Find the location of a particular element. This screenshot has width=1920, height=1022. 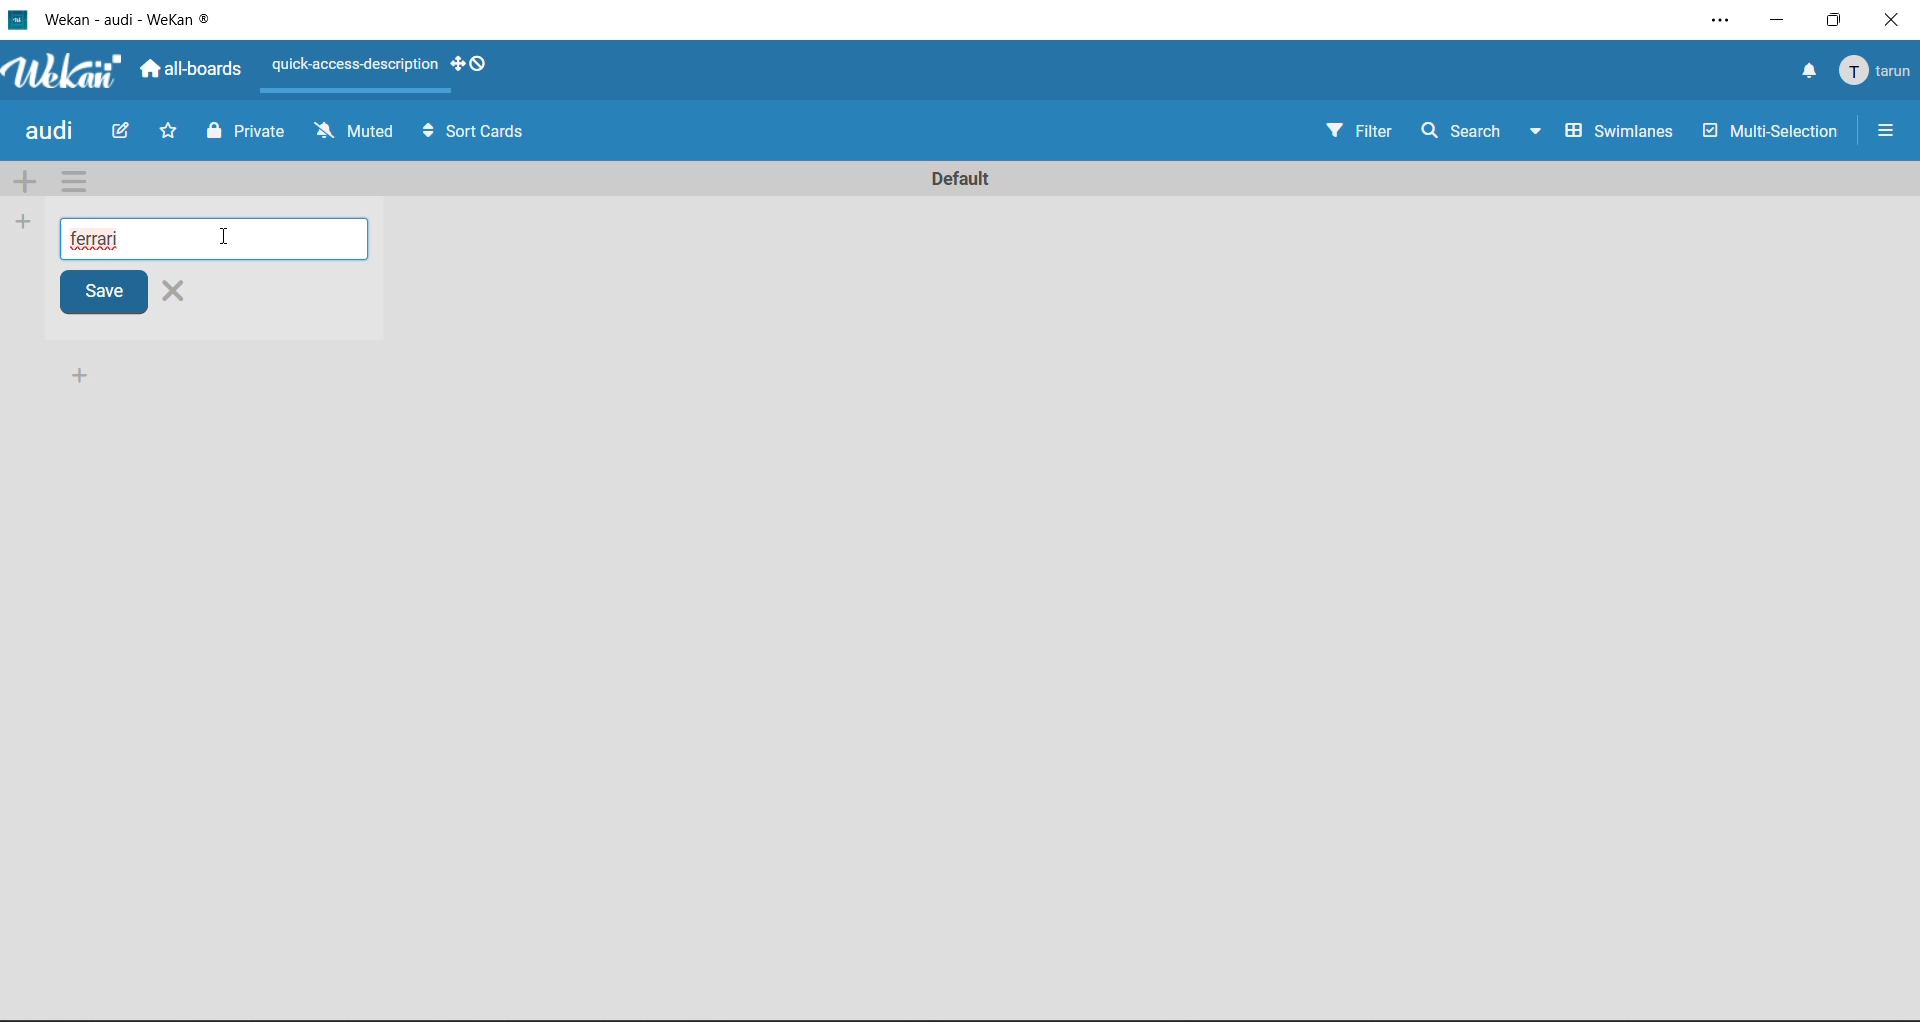

settings is located at coordinates (1714, 17).